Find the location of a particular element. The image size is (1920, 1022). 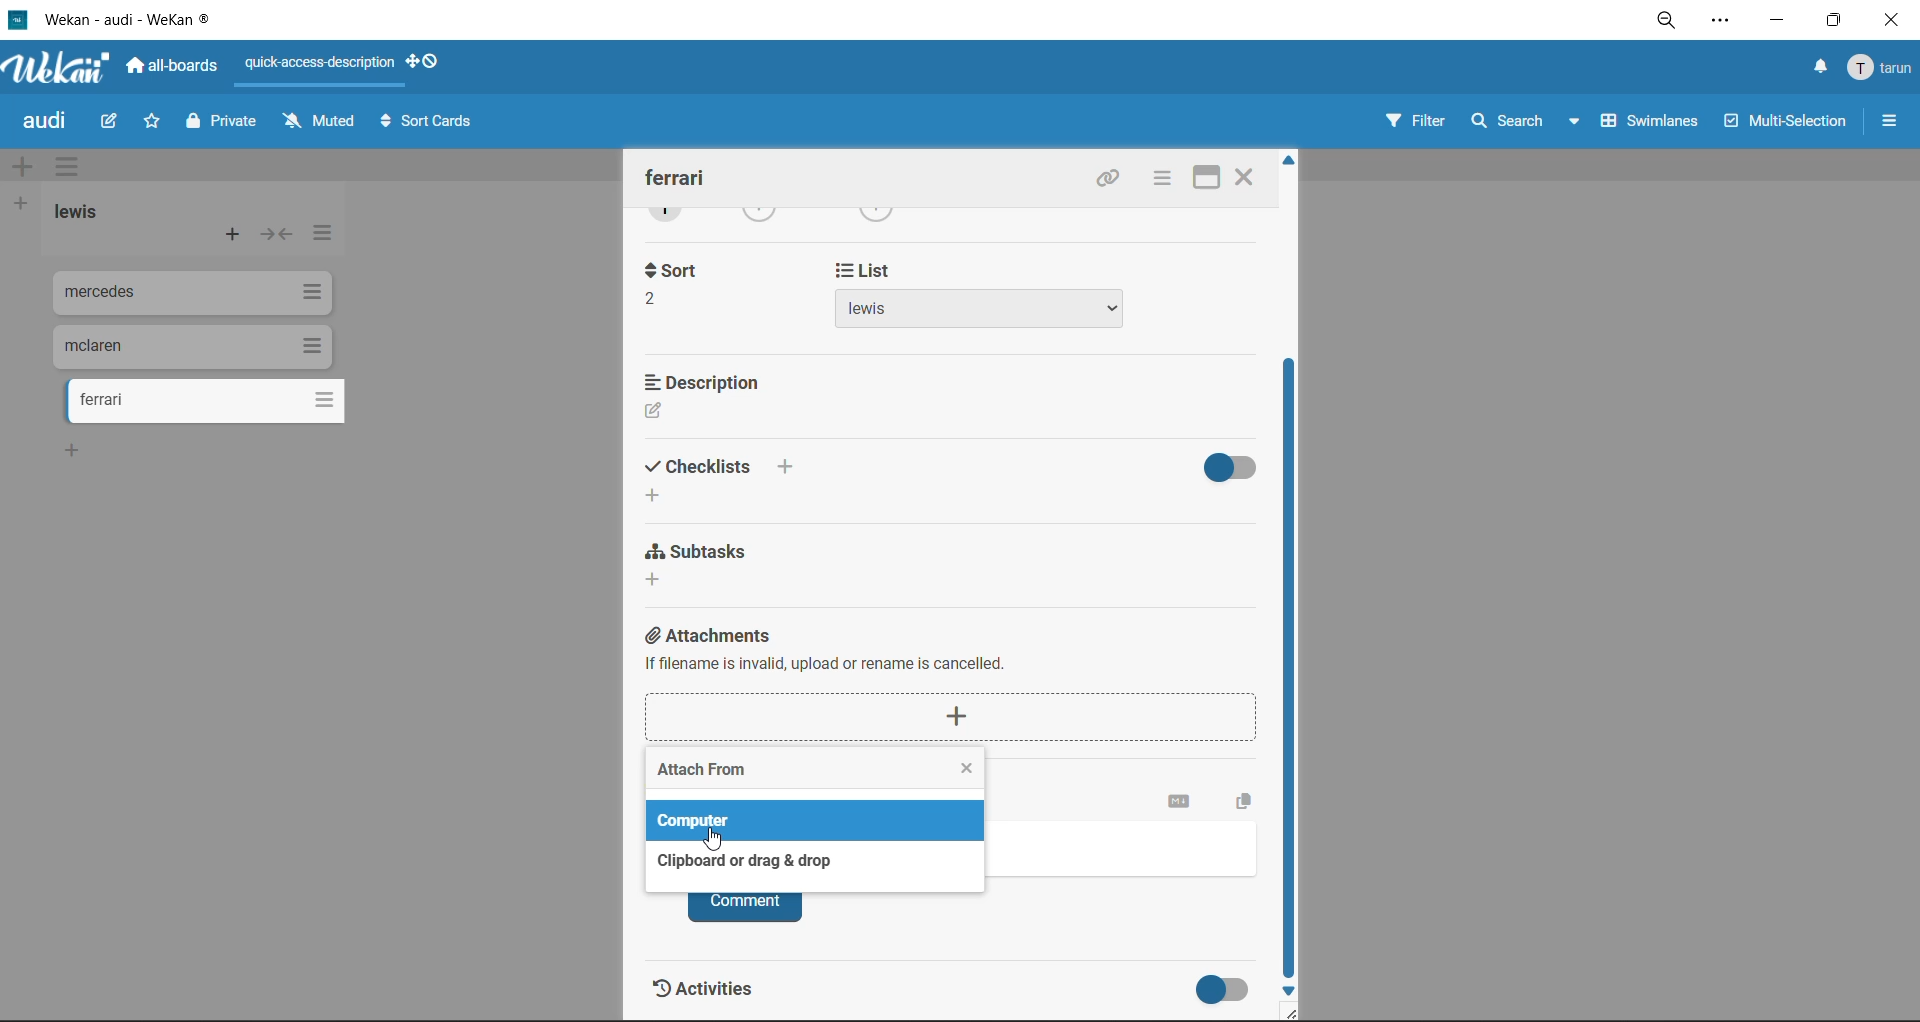

activities is located at coordinates (720, 994).